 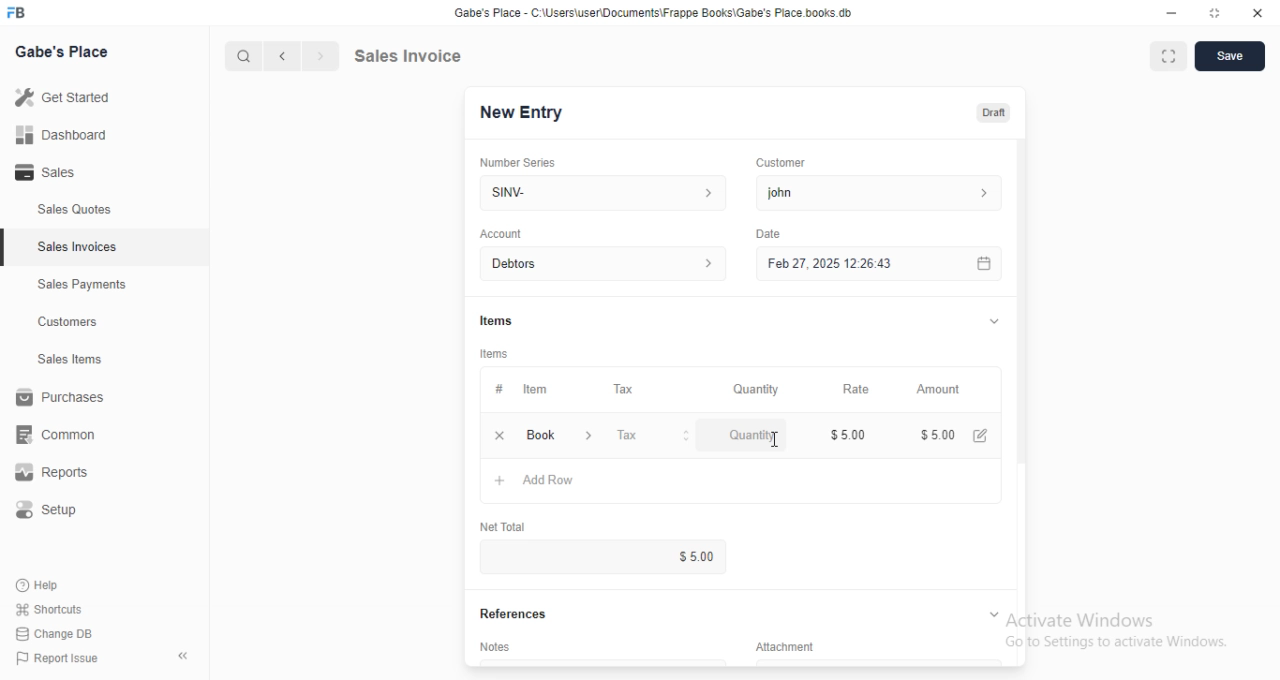 I want to click on Net total, so click(x=501, y=528).